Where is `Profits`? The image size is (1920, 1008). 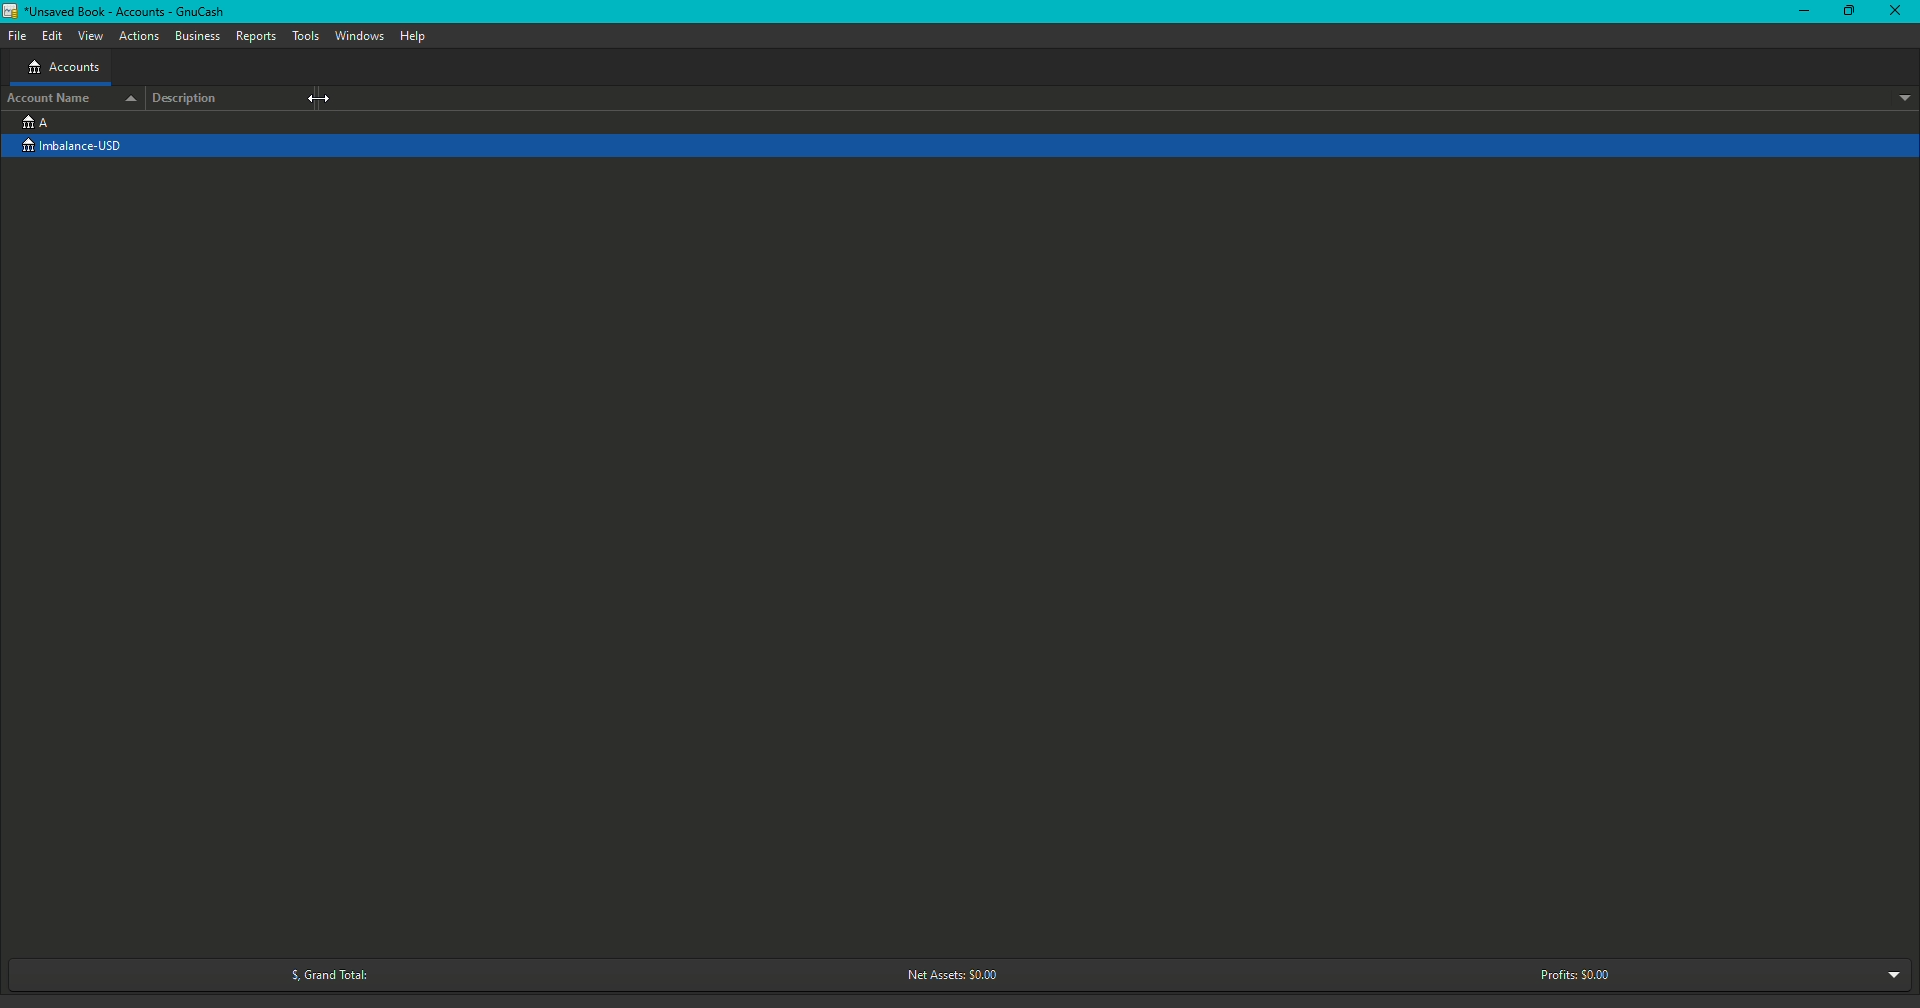 Profits is located at coordinates (1575, 974).